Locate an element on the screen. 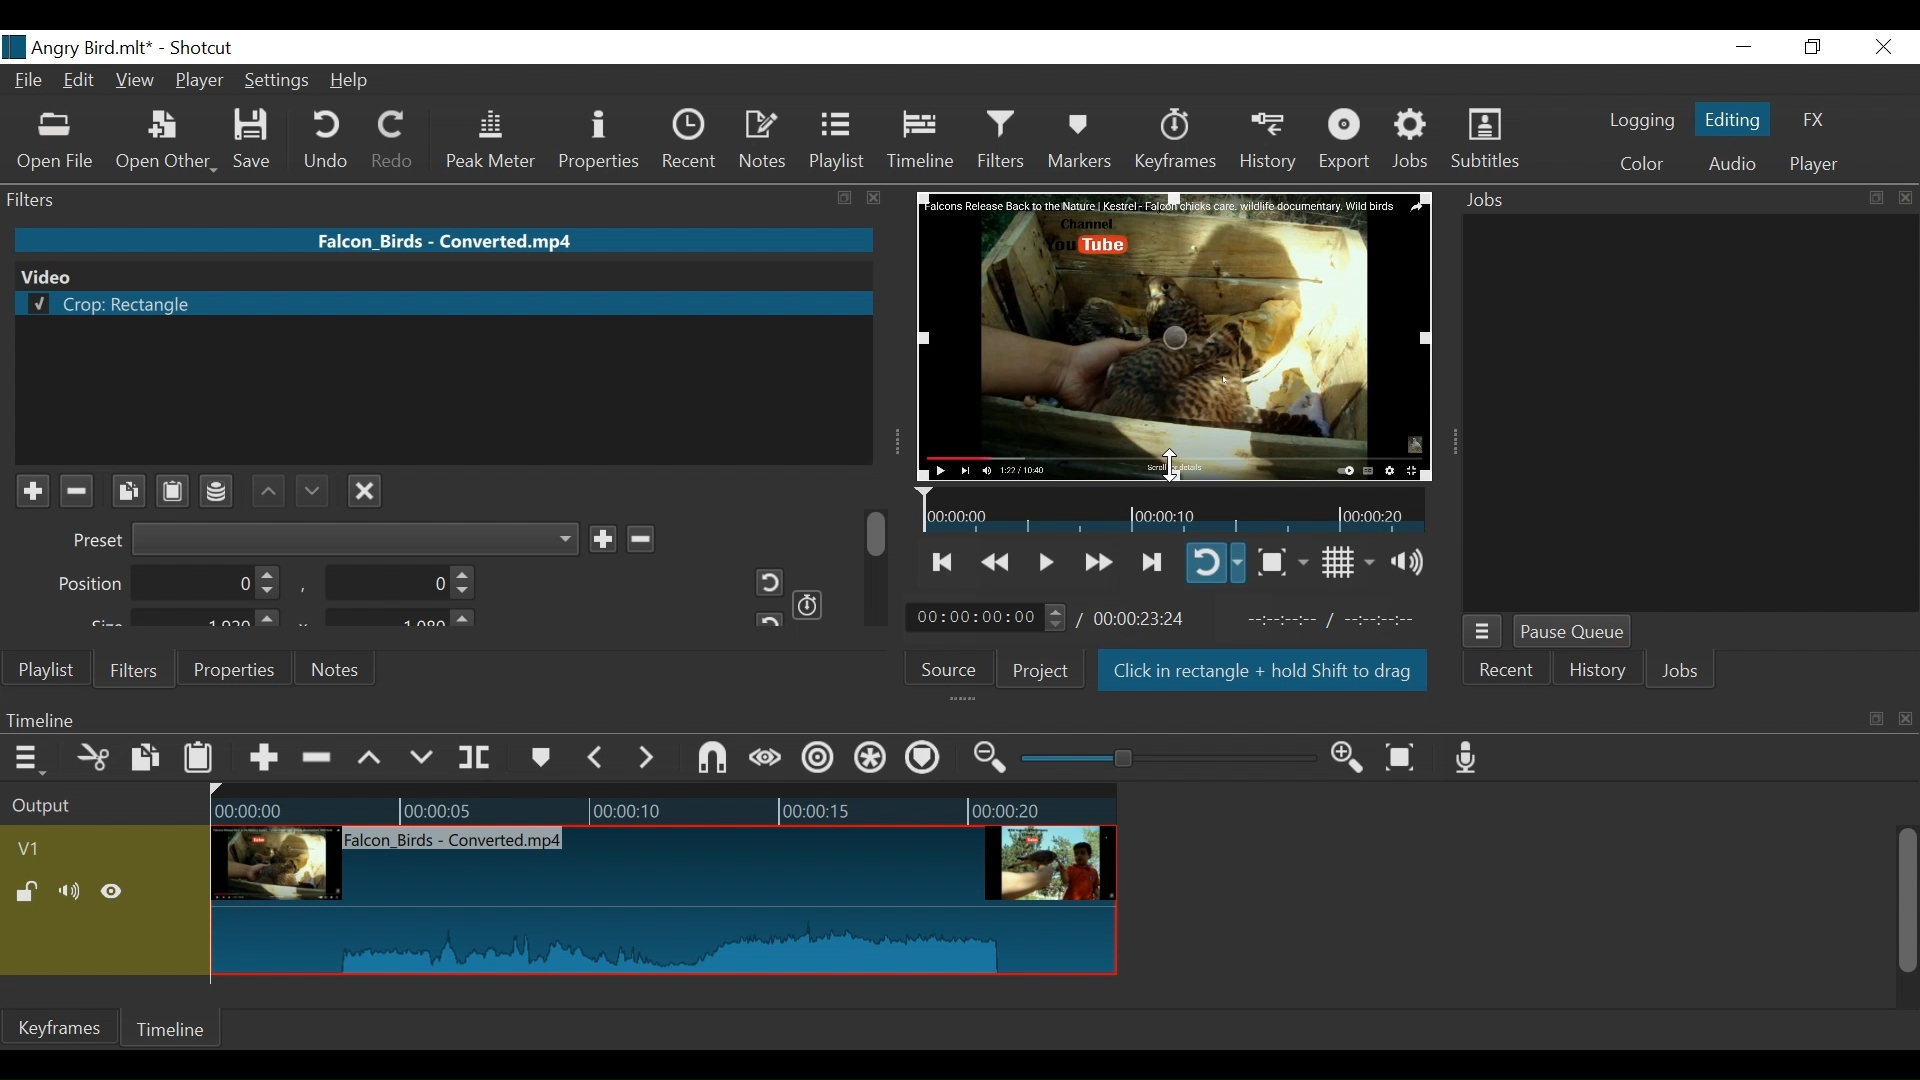  Recent is located at coordinates (1504, 673).